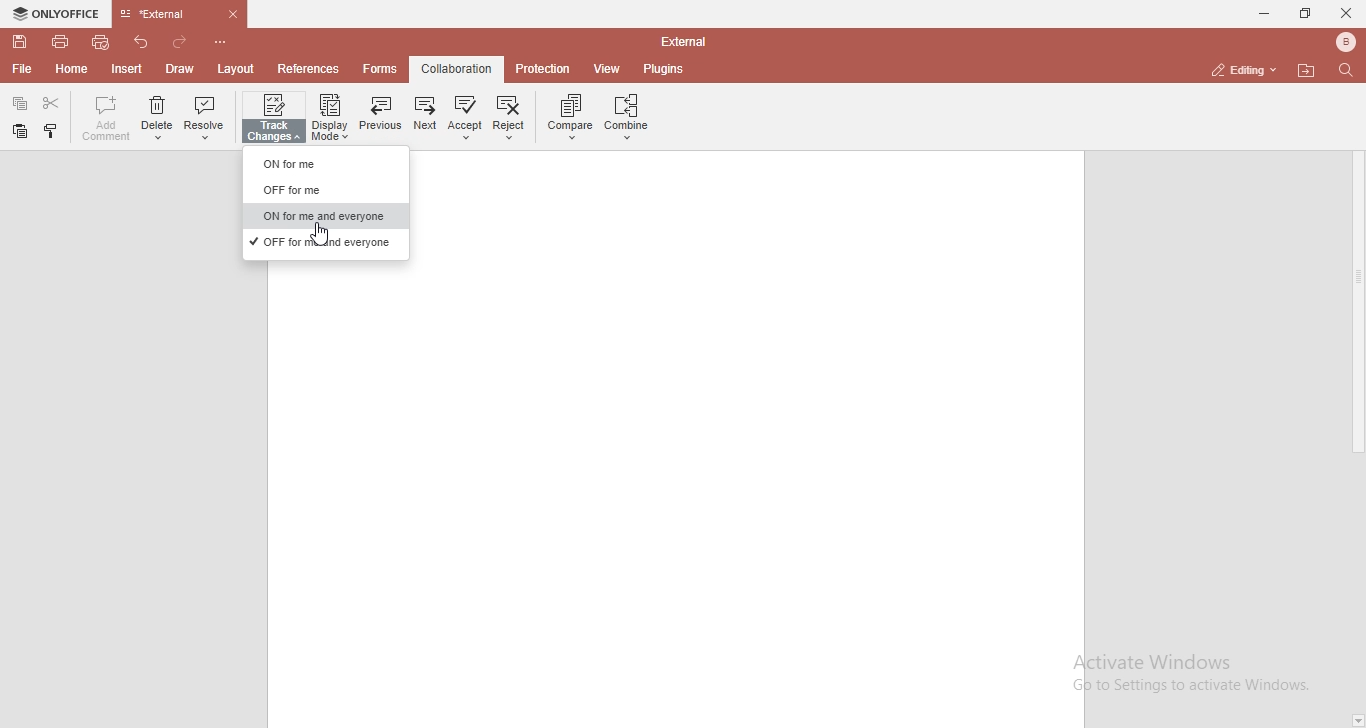  Describe the element at coordinates (235, 70) in the screenshot. I see `layout` at that location.